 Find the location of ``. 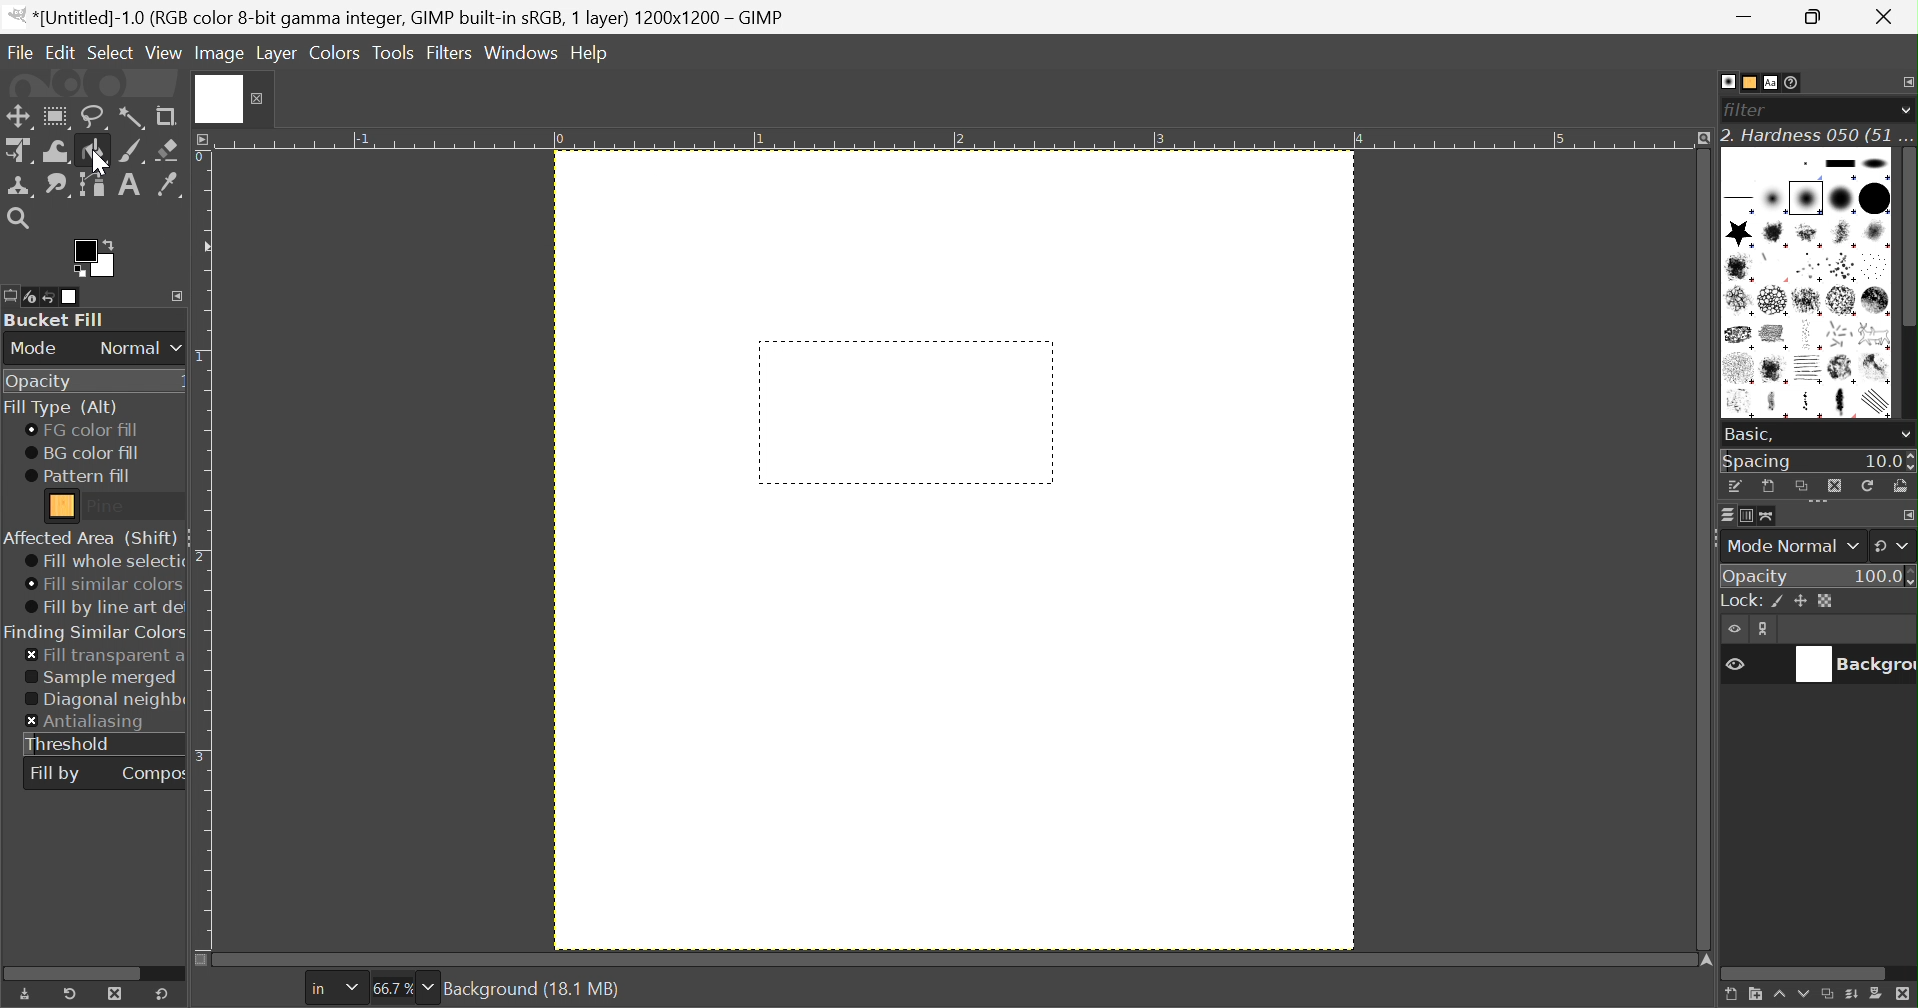

 is located at coordinates (1739, 601).